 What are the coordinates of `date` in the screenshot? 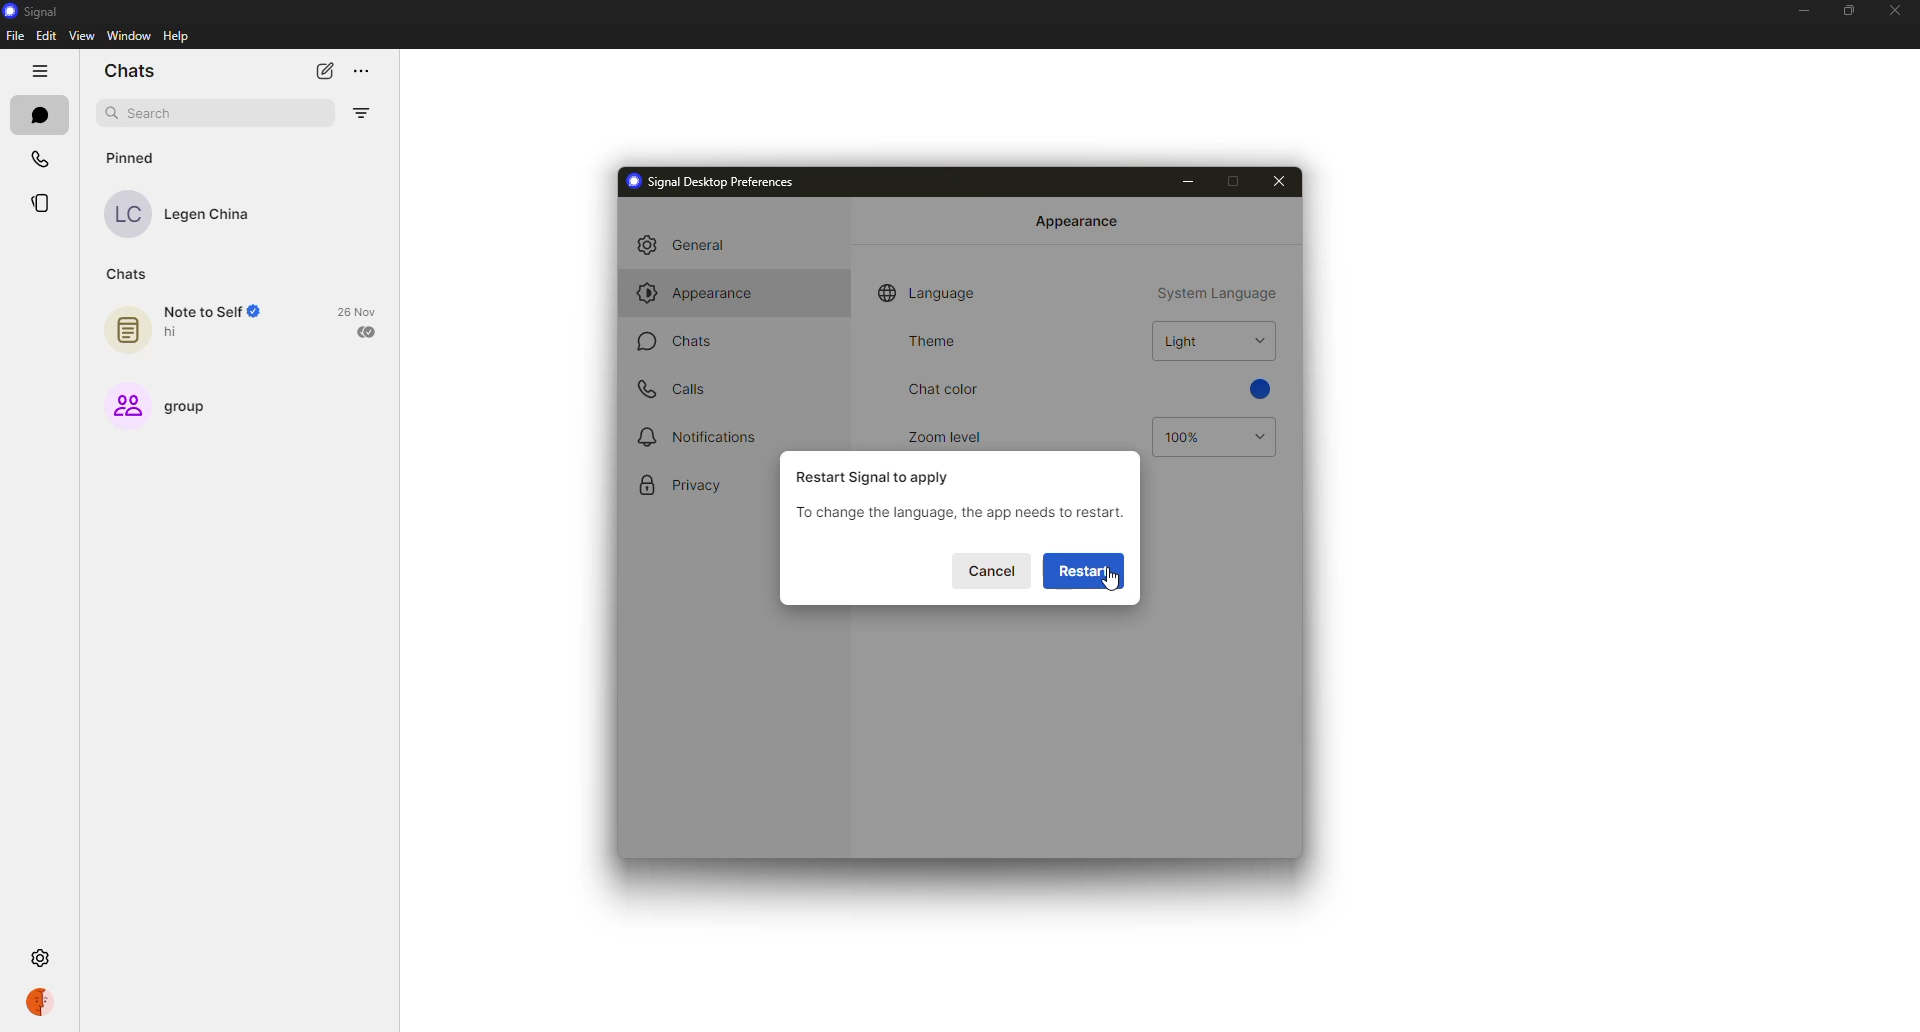 It's located at (357, 310).